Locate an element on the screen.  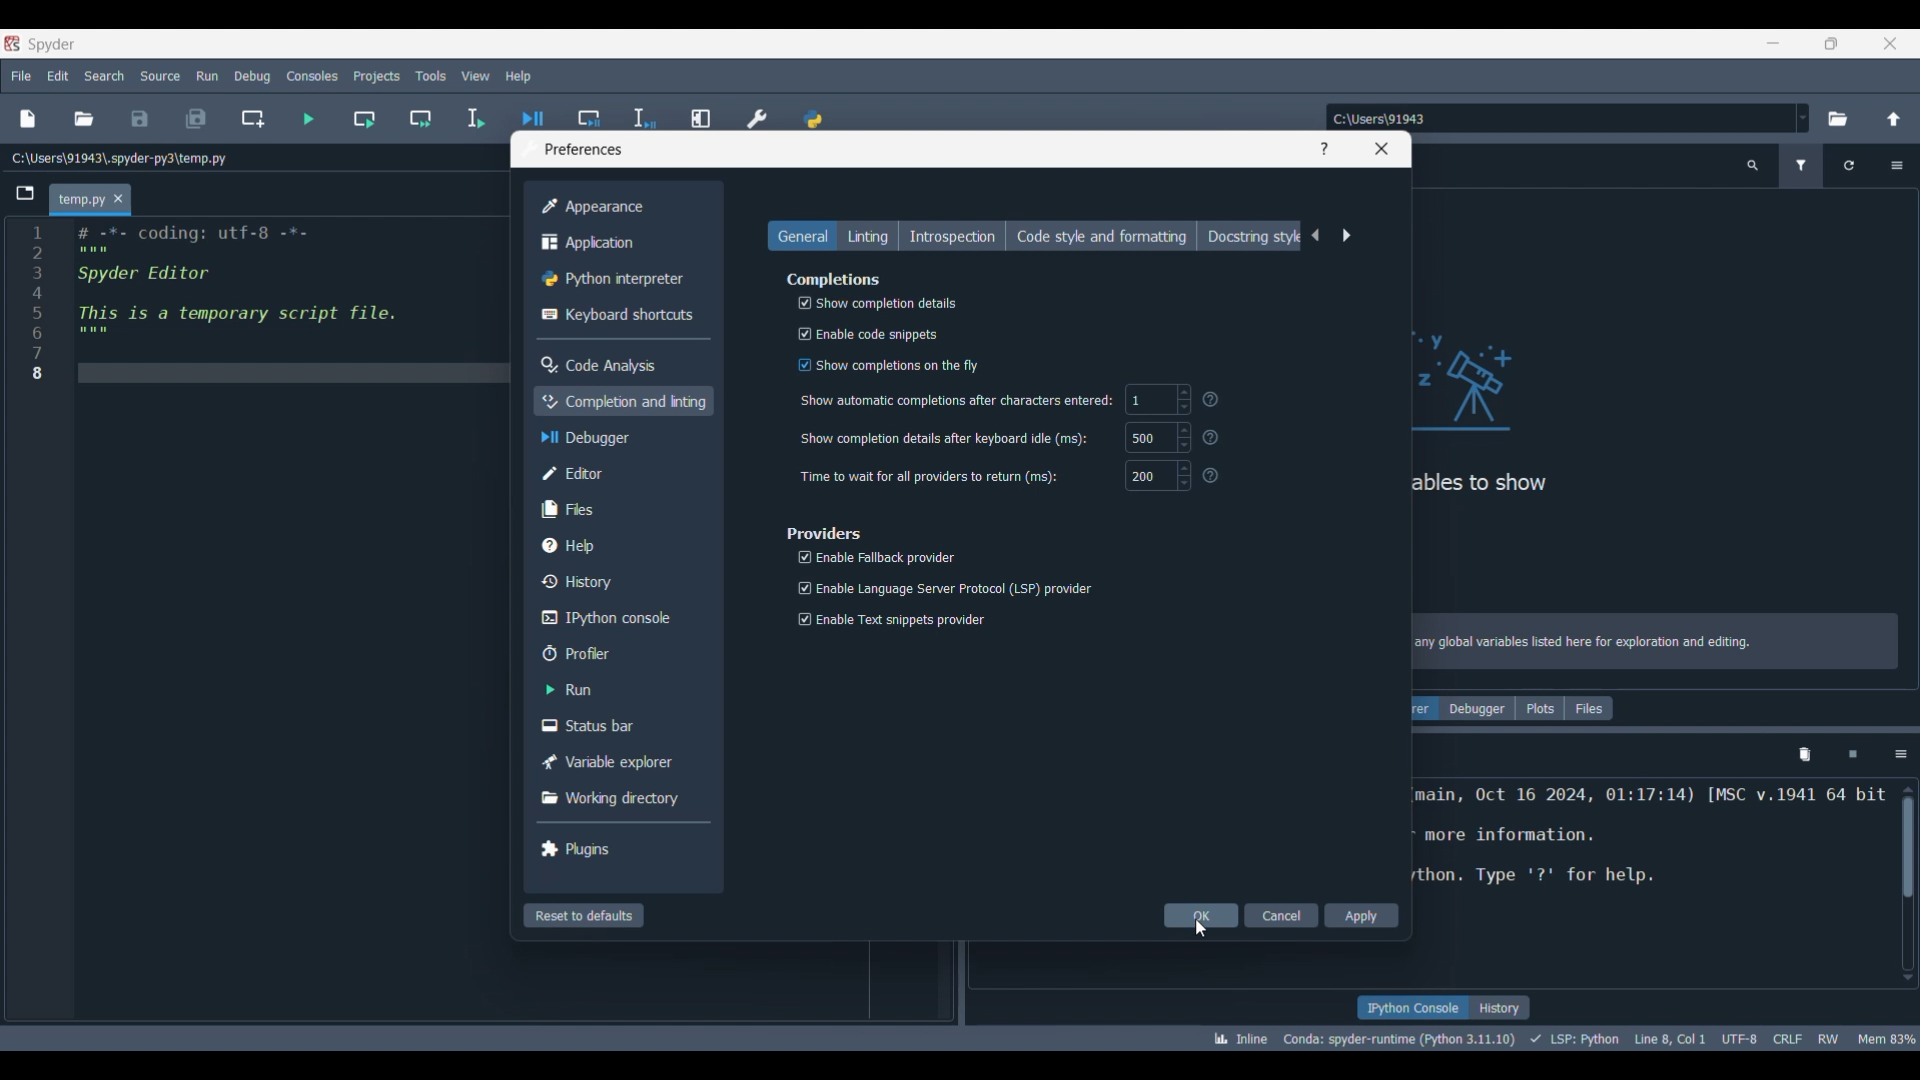
Change to parent directory is located at coordinates (1894, 119).